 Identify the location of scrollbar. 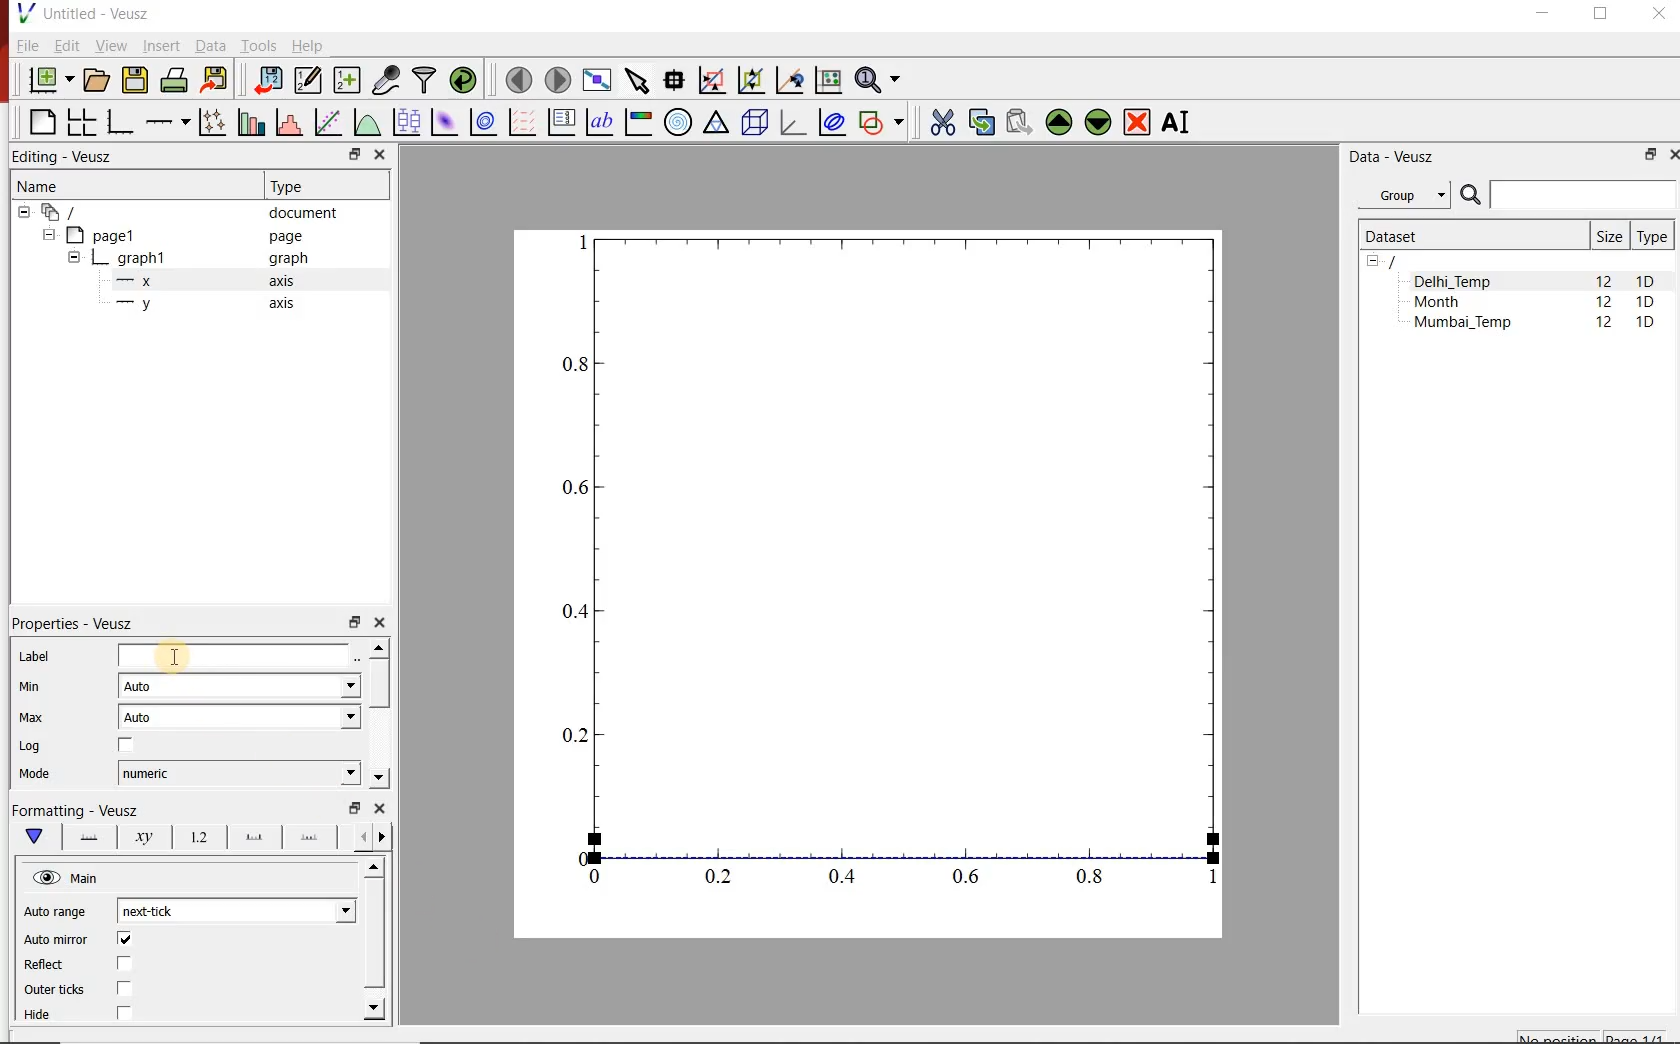
(378, 714).